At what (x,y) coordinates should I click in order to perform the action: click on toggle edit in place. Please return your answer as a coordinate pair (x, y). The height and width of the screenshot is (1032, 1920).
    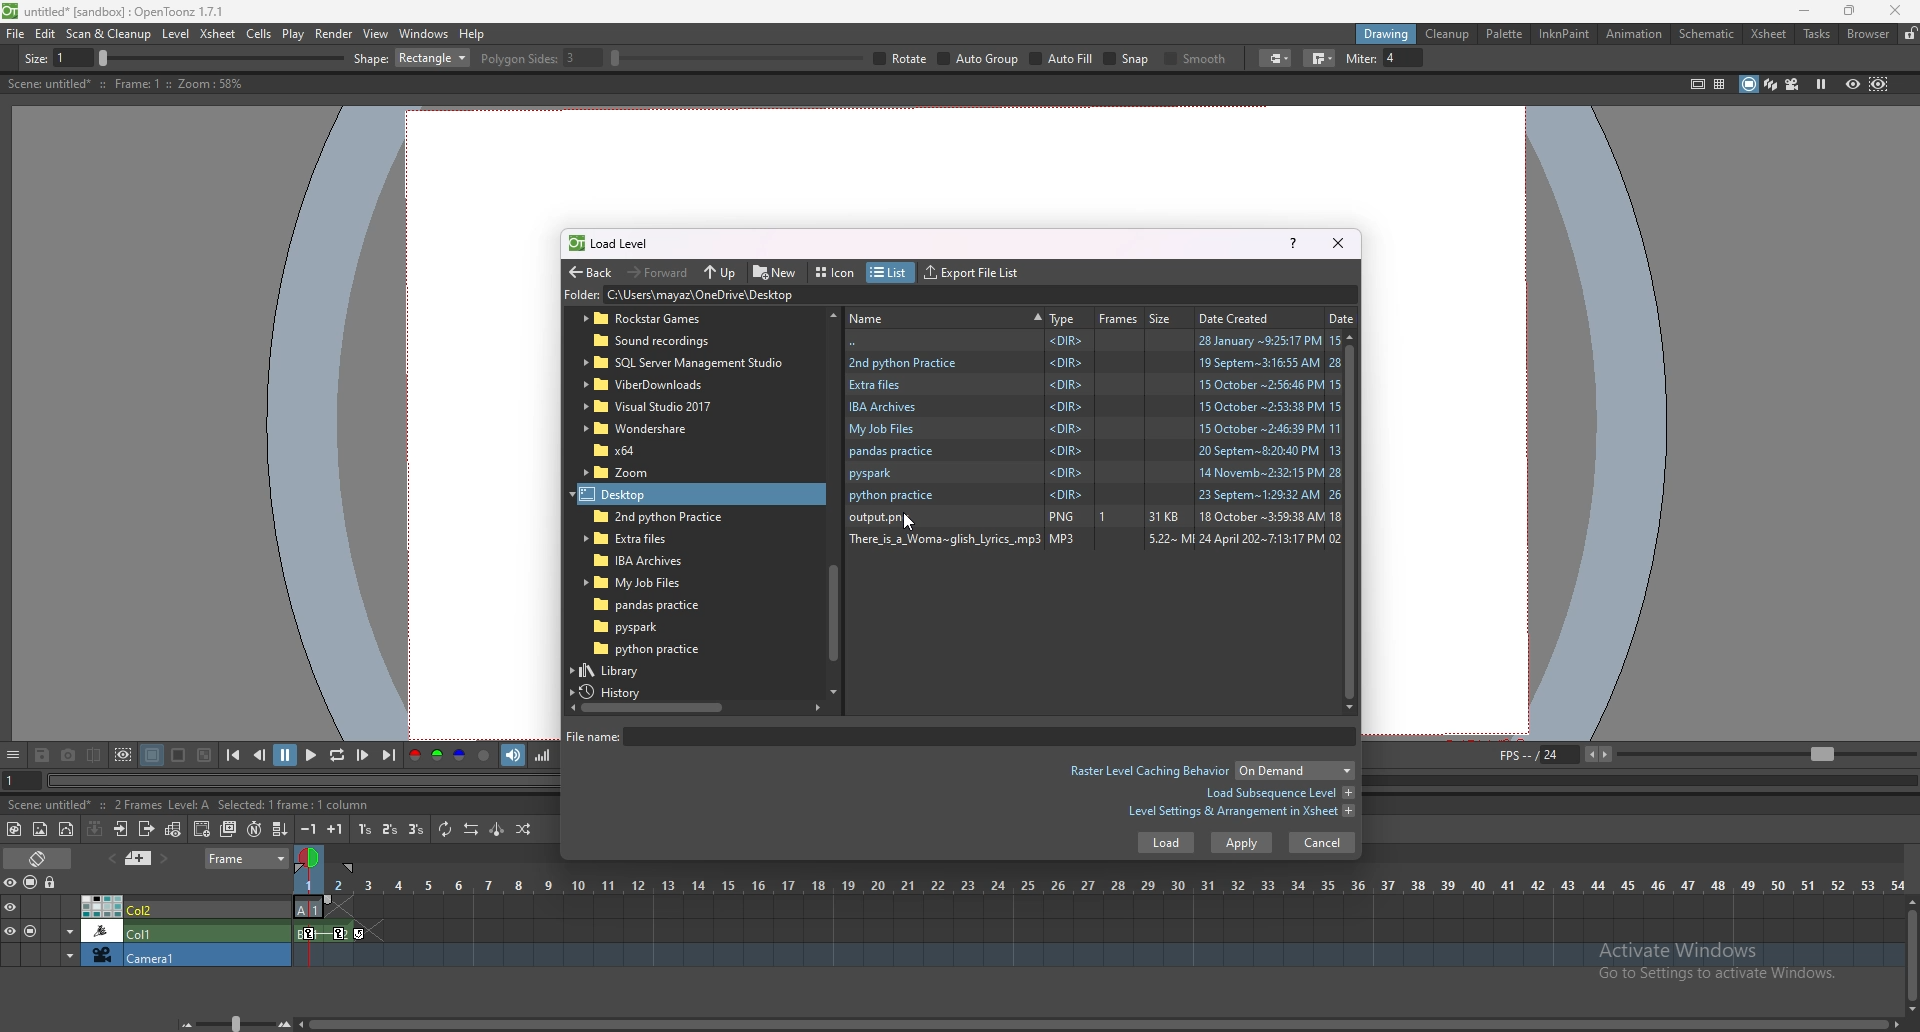
    Looking at the image, I should click on (173, 829).